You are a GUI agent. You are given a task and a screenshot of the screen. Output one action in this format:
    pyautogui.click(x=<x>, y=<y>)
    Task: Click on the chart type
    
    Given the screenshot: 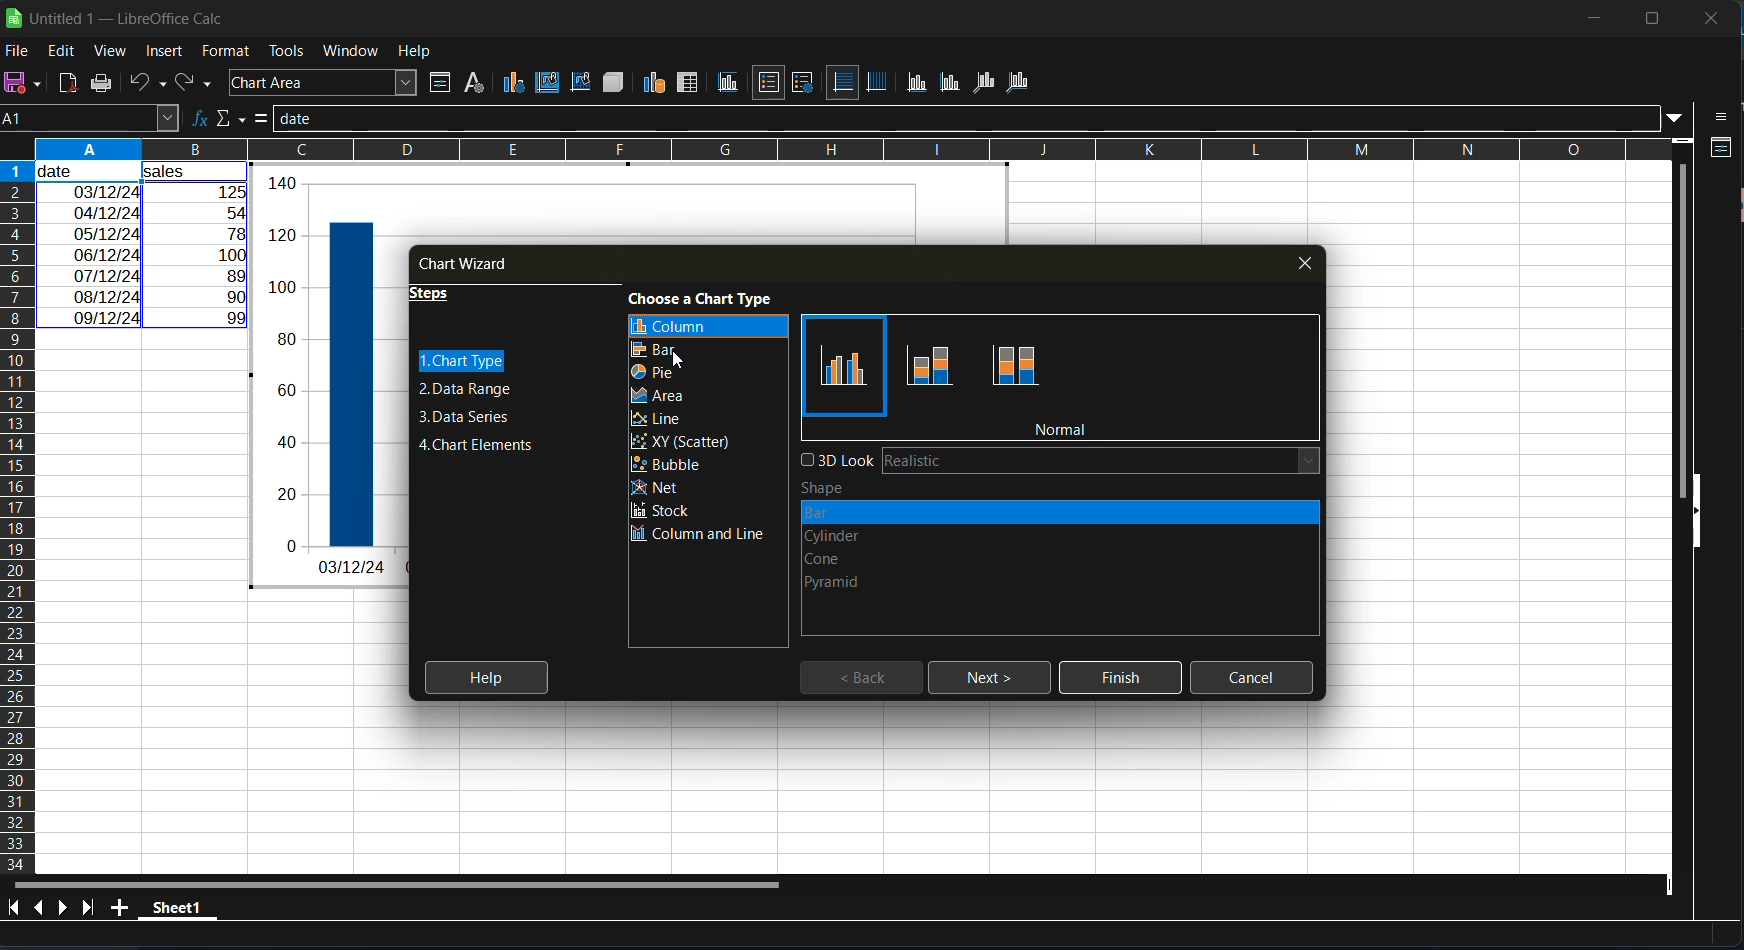 What is the action you would take?
    pyautogui.click(x=513, y=82)
    